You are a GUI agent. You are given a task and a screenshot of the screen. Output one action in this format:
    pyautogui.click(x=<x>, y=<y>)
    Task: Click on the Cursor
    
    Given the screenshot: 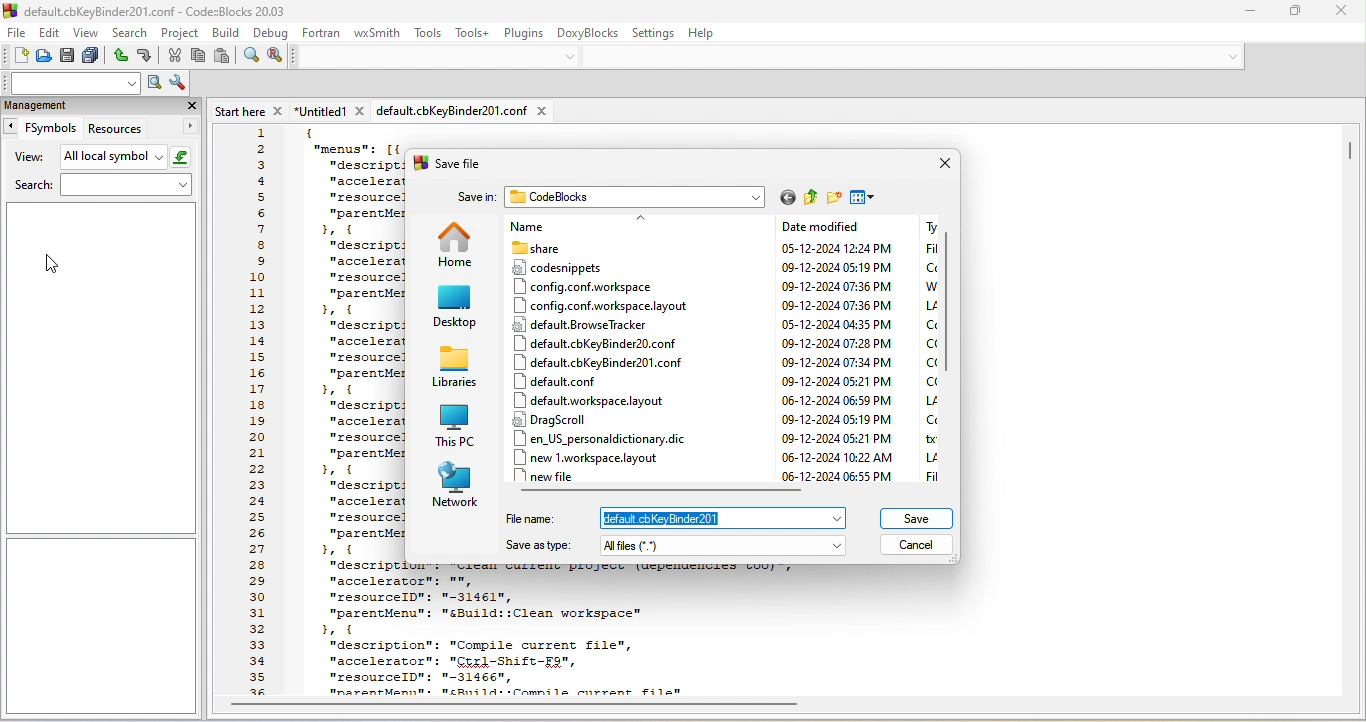 What is the action you would take?
    pyautogui.click(x=55, y=264)
    